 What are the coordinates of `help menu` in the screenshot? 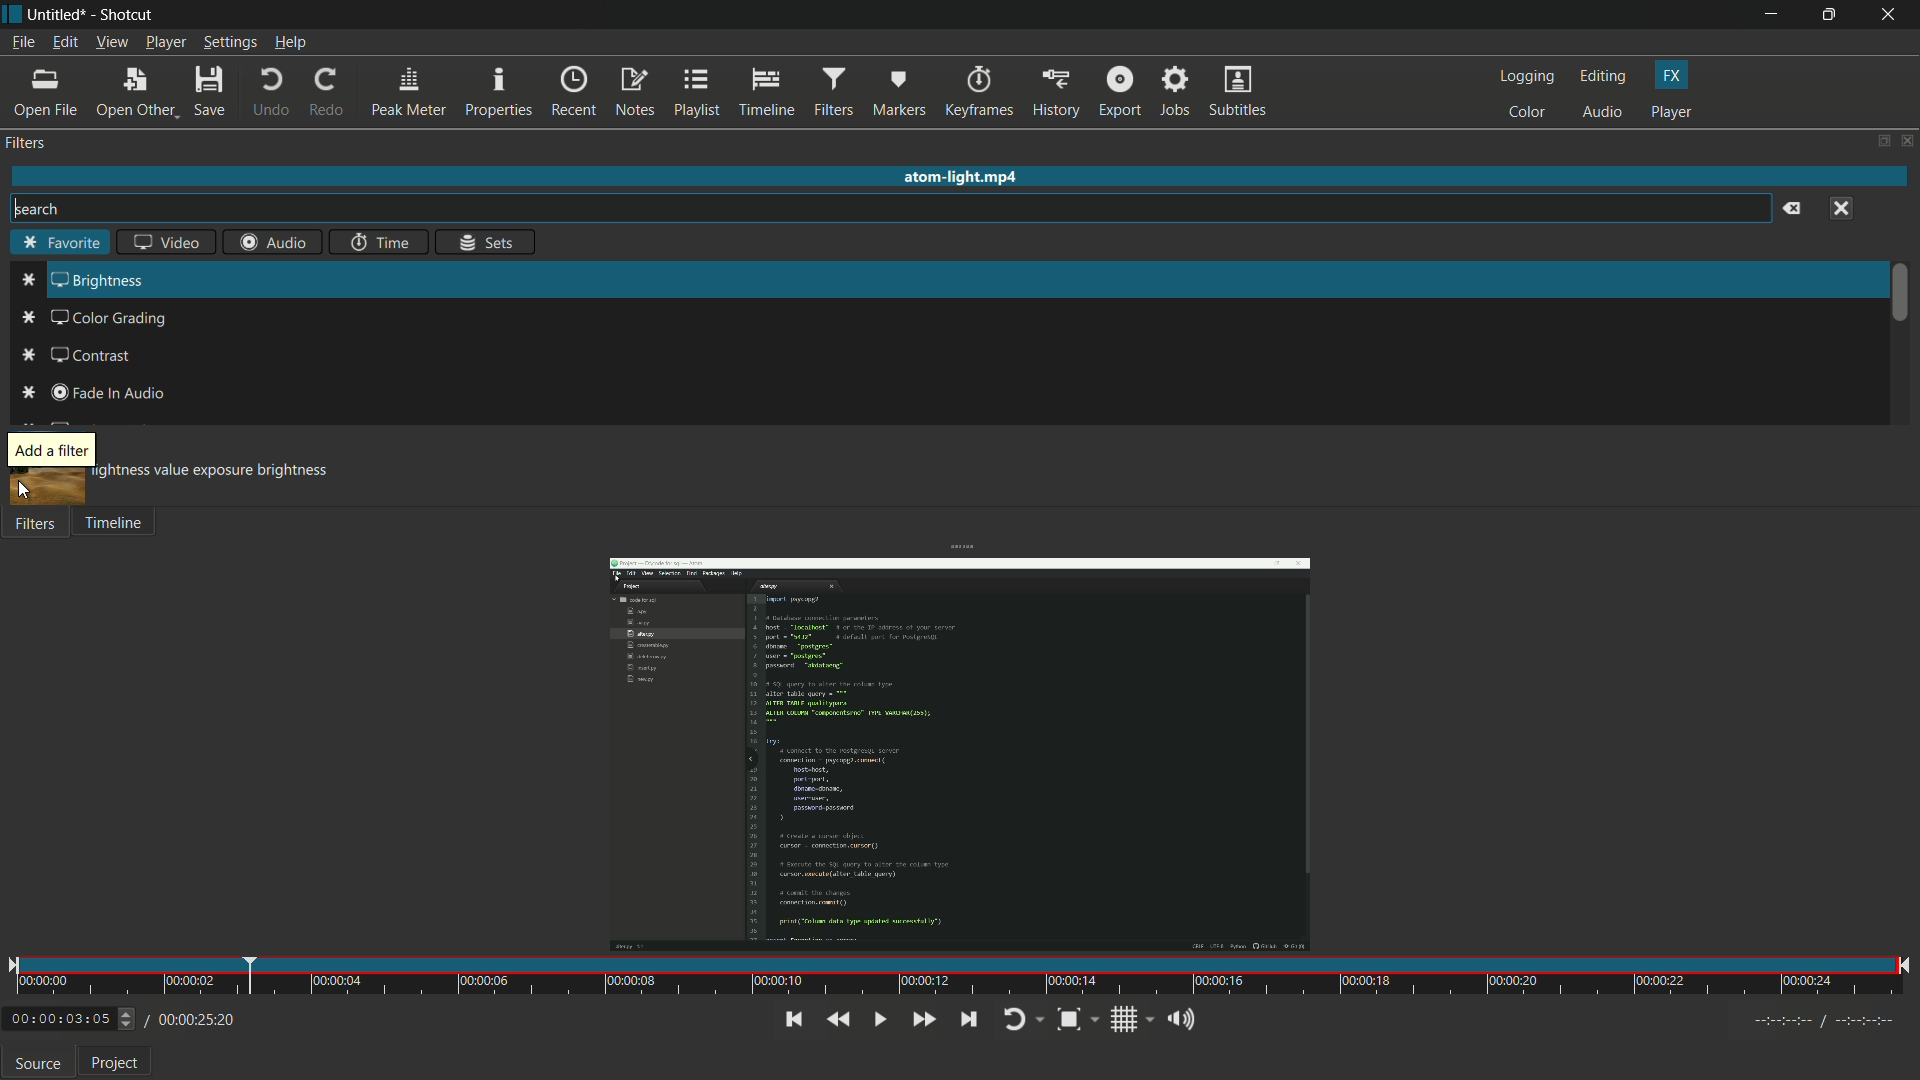 It's located at (292, 44).